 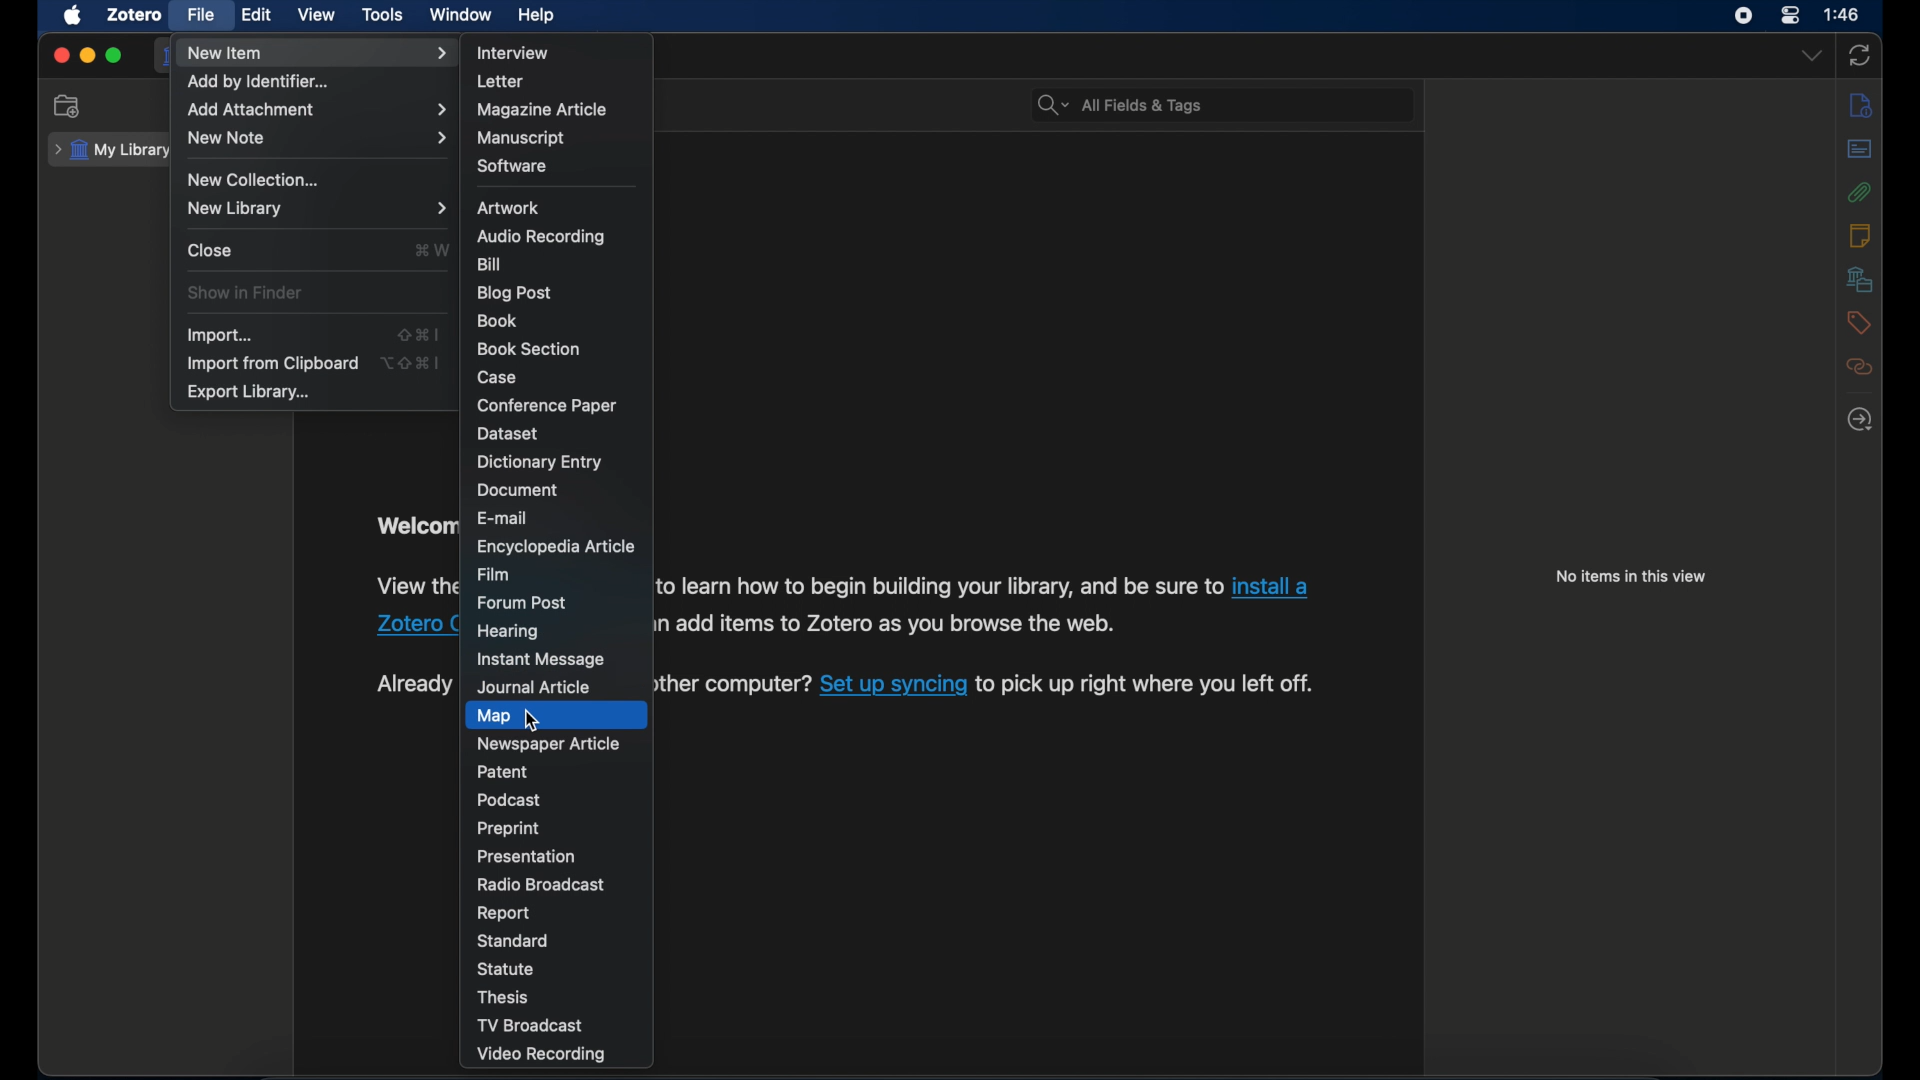 I want to click on blog post, so click(x=512, y=293).